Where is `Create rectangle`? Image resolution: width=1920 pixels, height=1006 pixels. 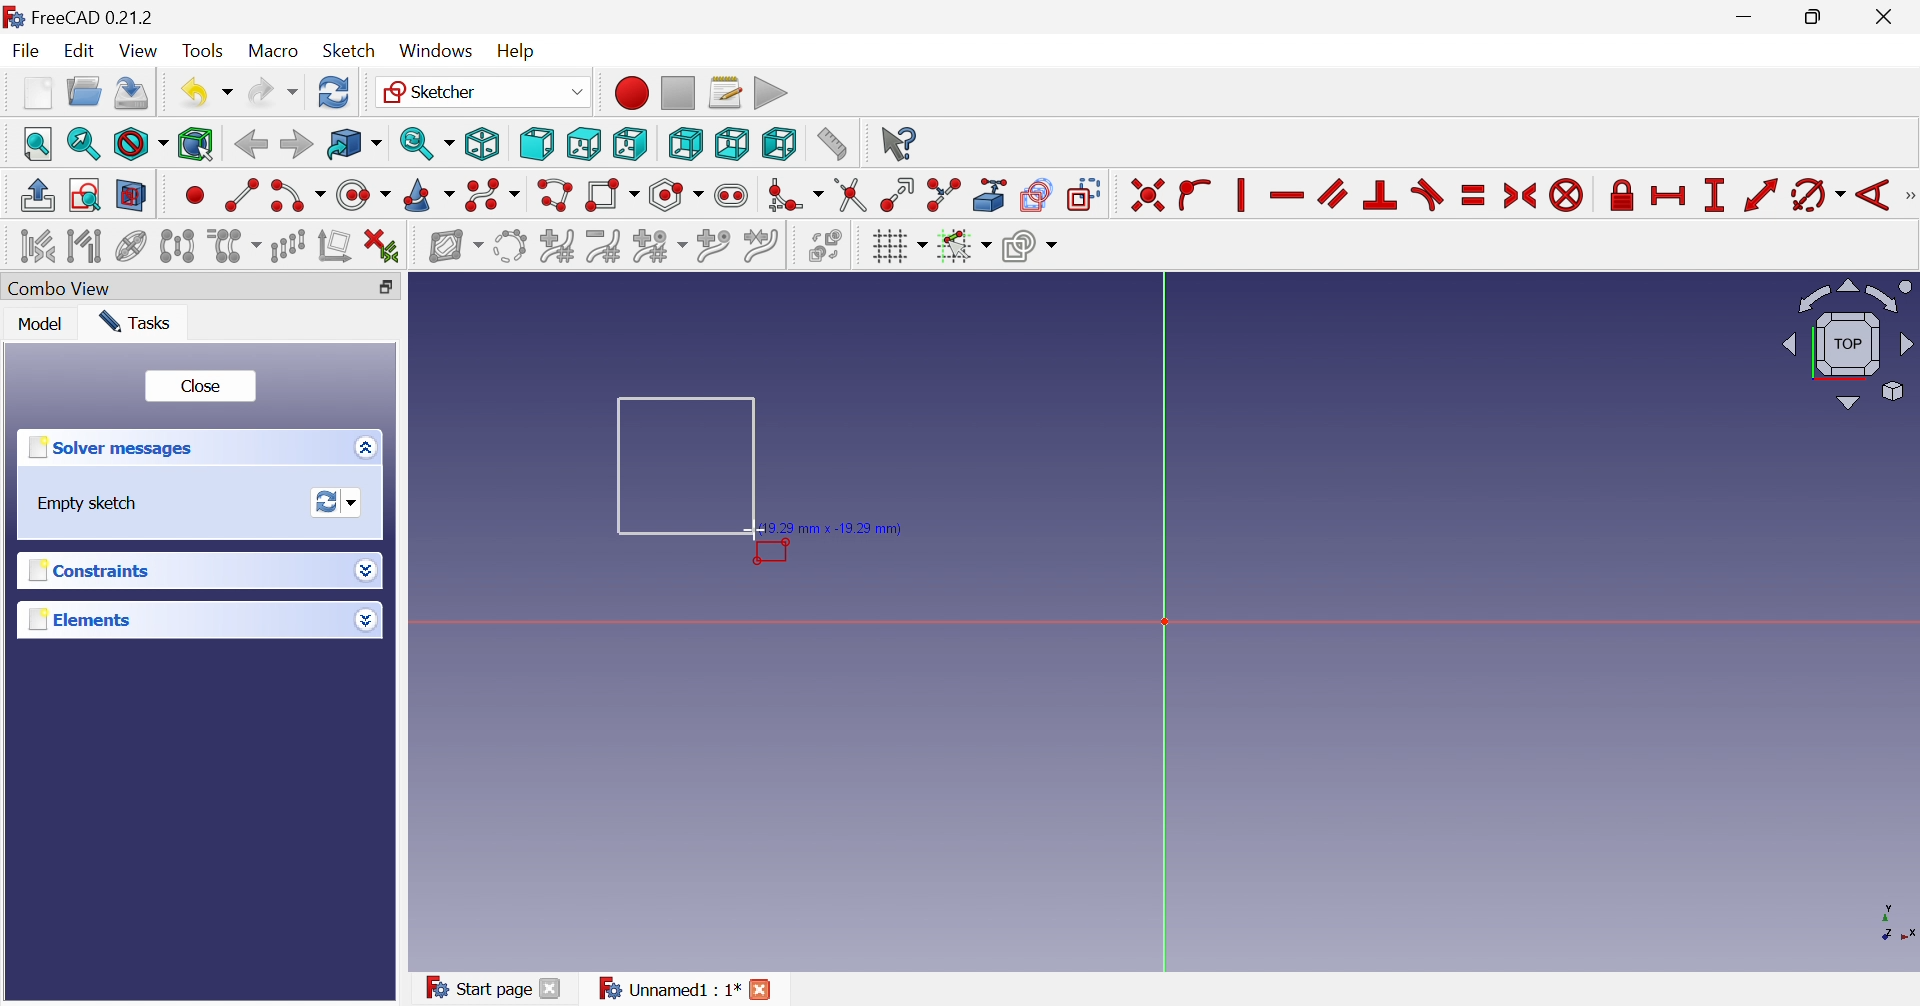 Create rectangle is located at coordinates (611, 196).